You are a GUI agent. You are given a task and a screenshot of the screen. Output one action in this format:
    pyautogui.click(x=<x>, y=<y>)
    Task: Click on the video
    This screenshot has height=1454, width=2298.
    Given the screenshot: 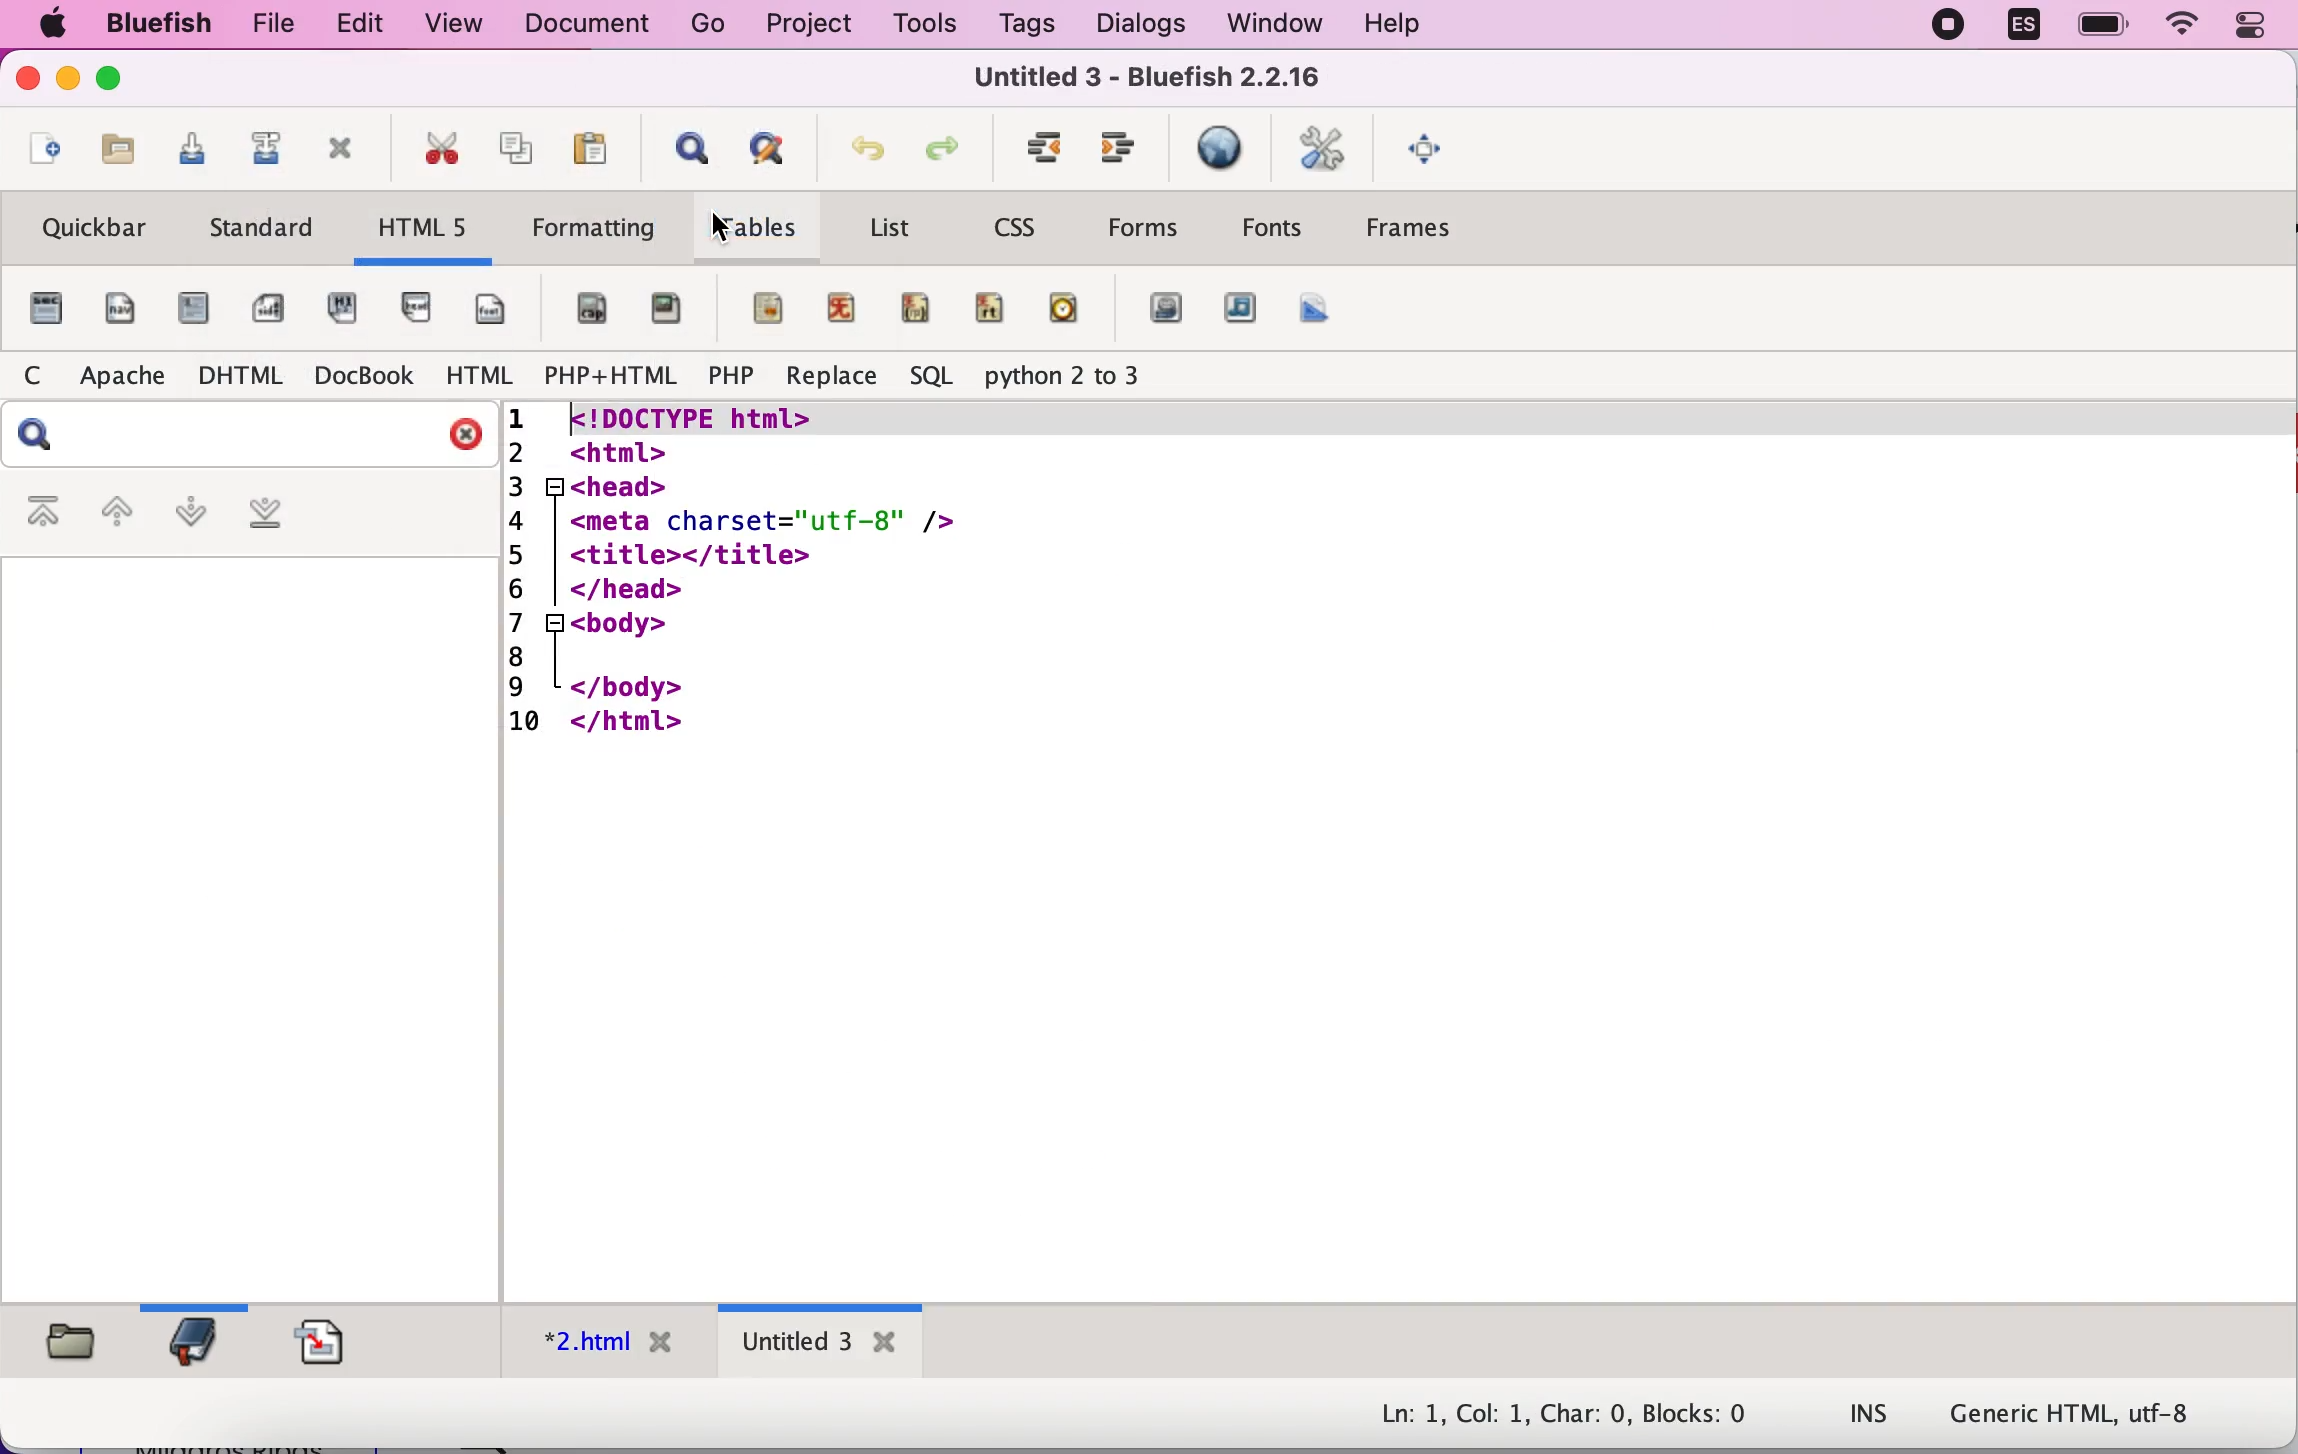 What is the action you would take?
    pyautogui.click(x=1163, y=312)
    